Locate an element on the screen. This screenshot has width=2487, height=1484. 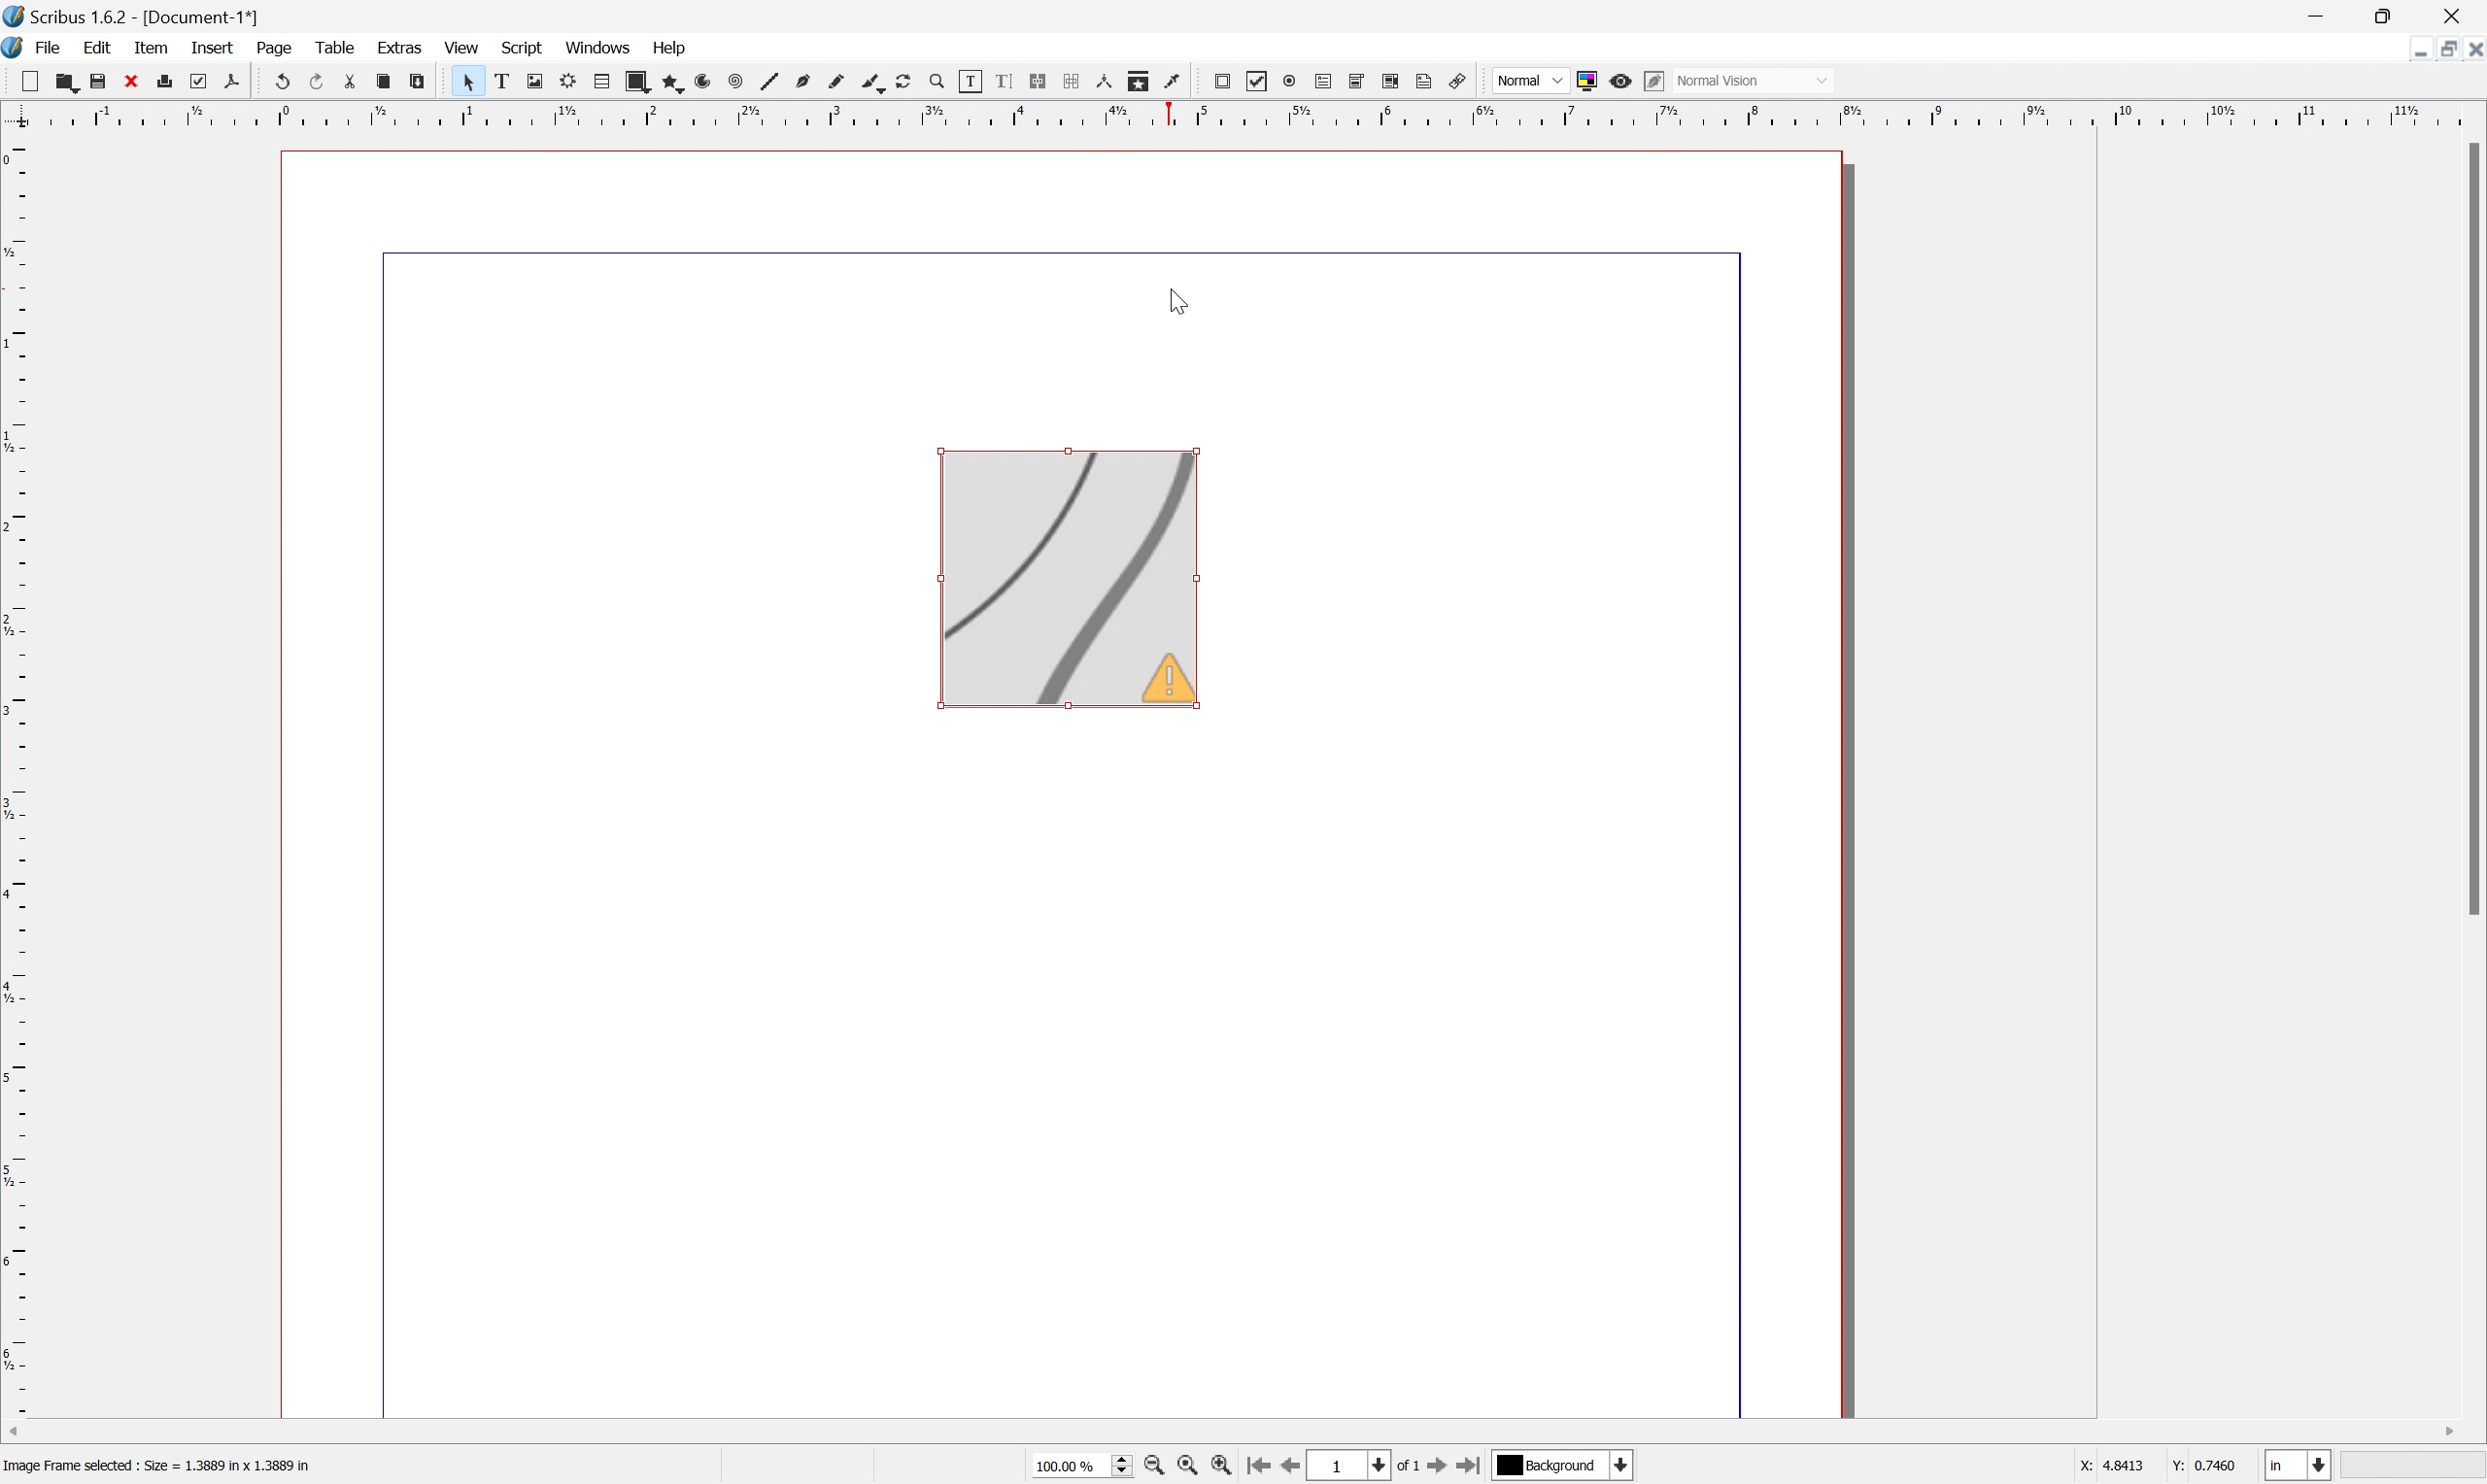
File is located at coordinates (51, 46).